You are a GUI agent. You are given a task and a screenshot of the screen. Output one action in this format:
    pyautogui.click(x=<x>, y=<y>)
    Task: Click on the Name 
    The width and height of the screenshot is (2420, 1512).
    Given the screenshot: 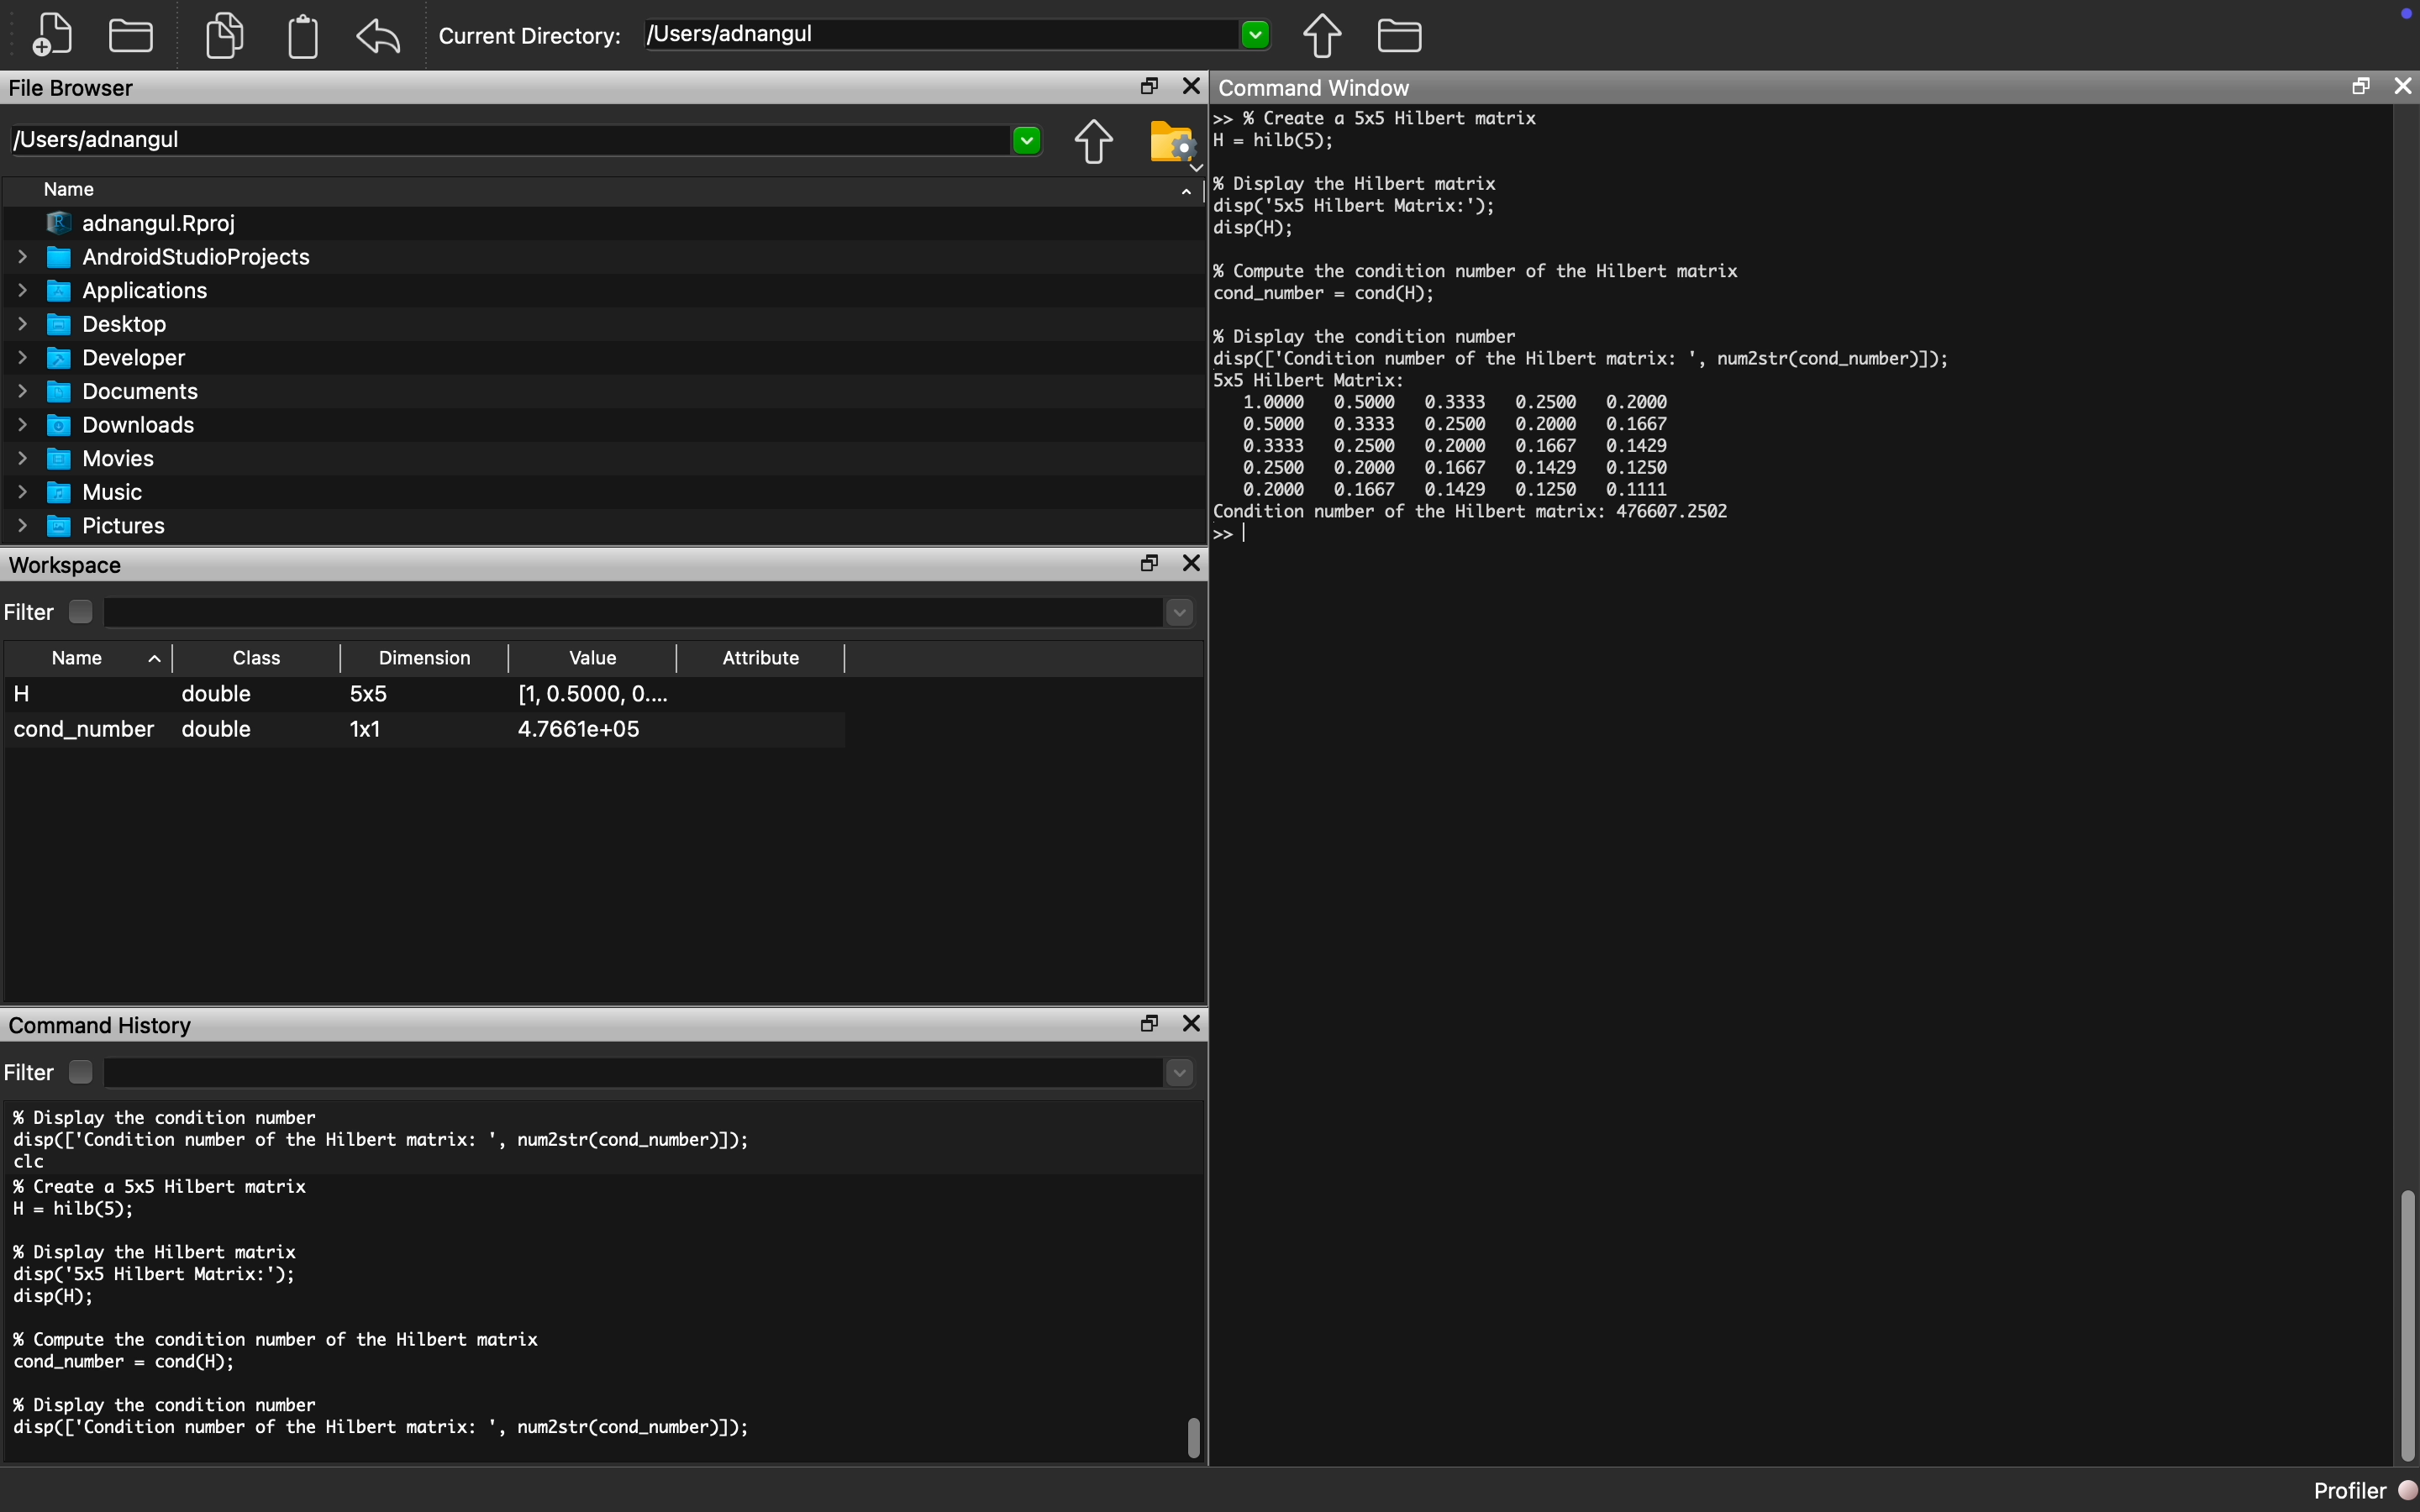 What is the action you would take?
    pyautogui.click(x=104, y=658)
    